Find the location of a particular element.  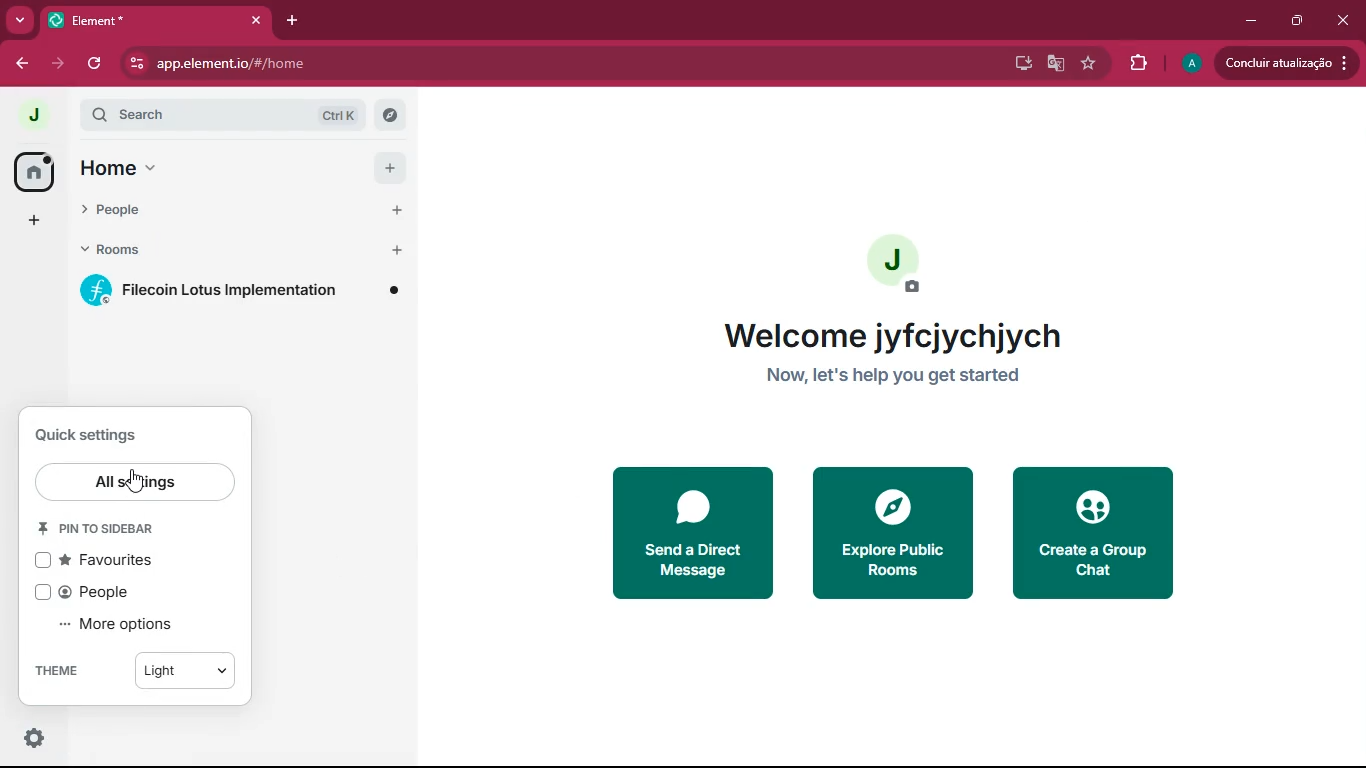

let's help you get started is located at coordinates (897, 375).